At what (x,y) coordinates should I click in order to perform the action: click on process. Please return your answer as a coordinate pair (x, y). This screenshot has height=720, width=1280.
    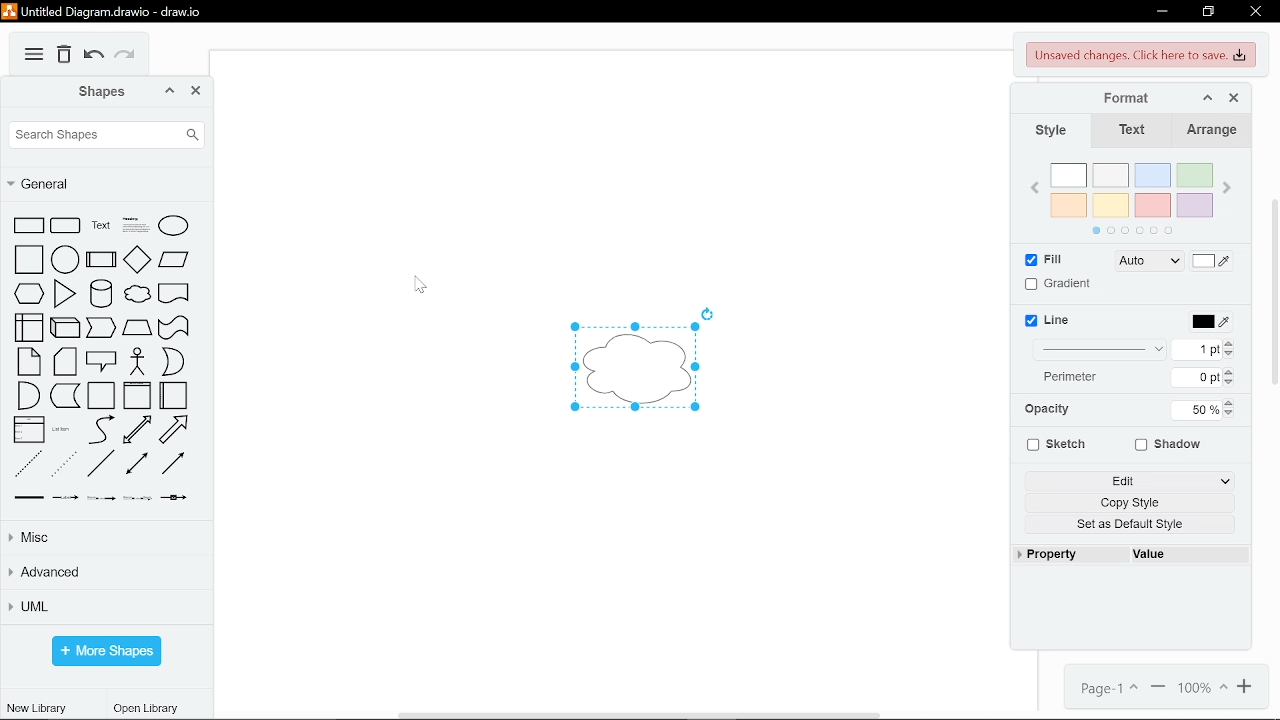
    Looking at the image, I should click on (101, 260).